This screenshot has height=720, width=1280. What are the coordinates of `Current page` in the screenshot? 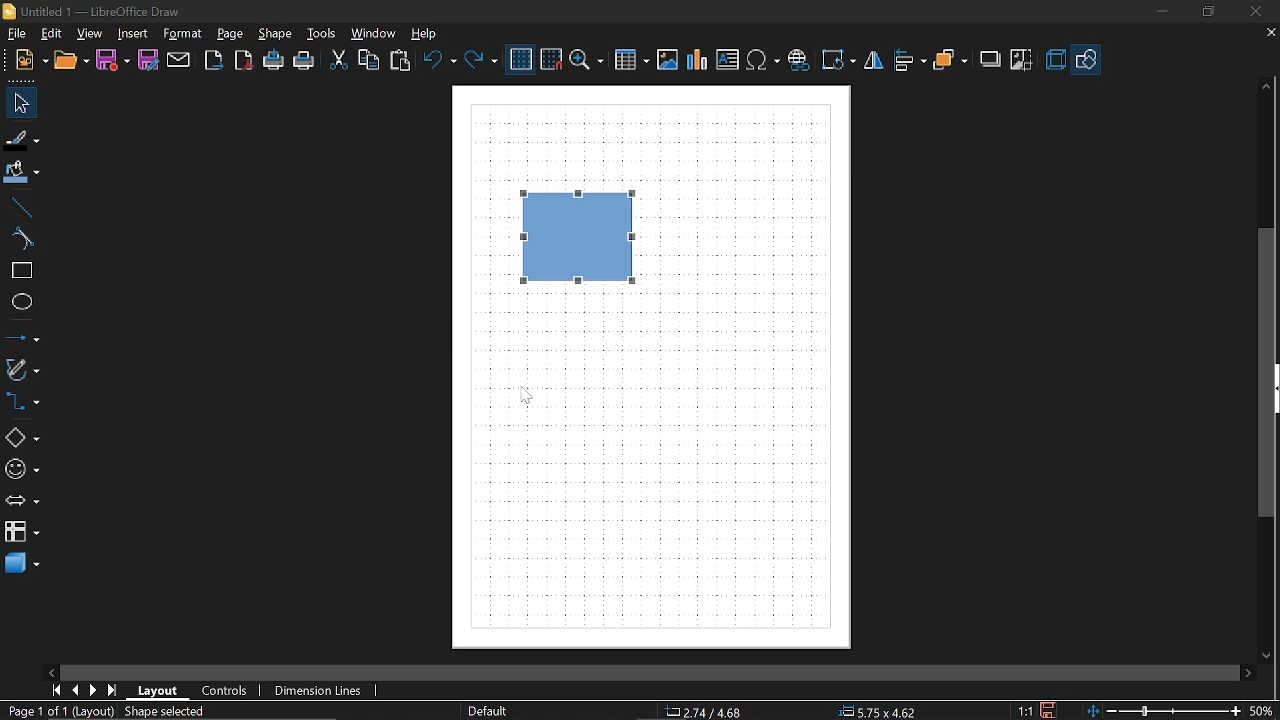 It's located at (106, 712).